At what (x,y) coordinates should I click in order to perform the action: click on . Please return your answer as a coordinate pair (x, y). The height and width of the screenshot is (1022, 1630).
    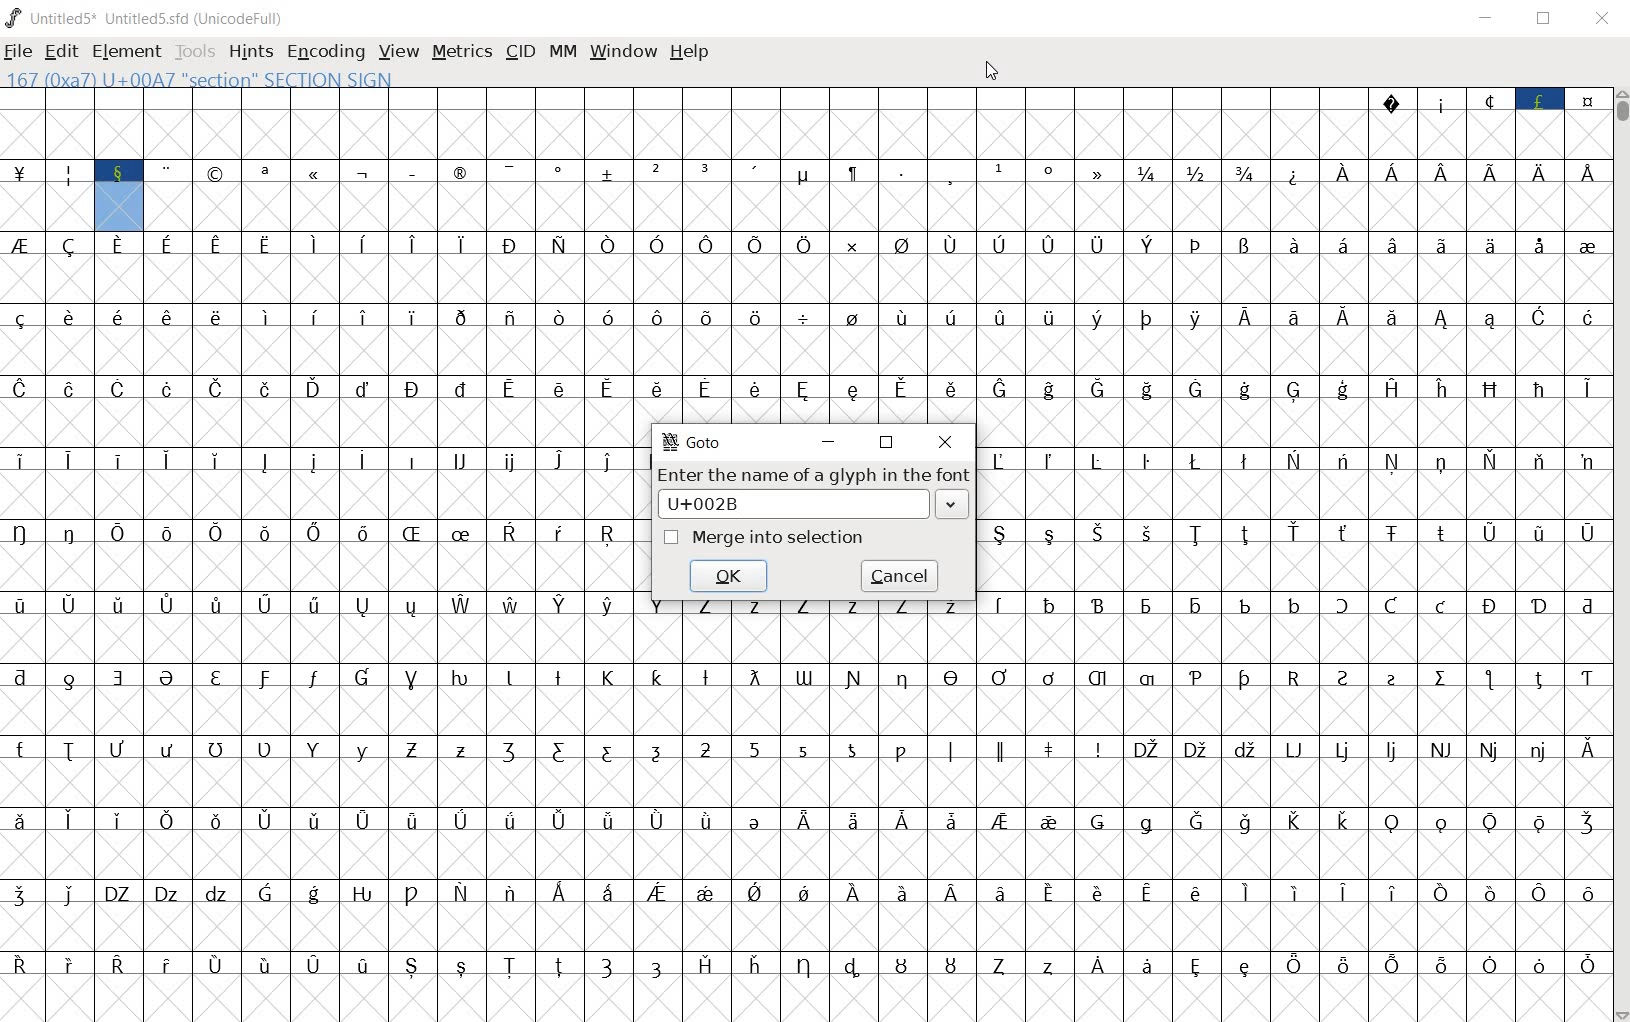
    Looking at the image, I should click on (461, 628).